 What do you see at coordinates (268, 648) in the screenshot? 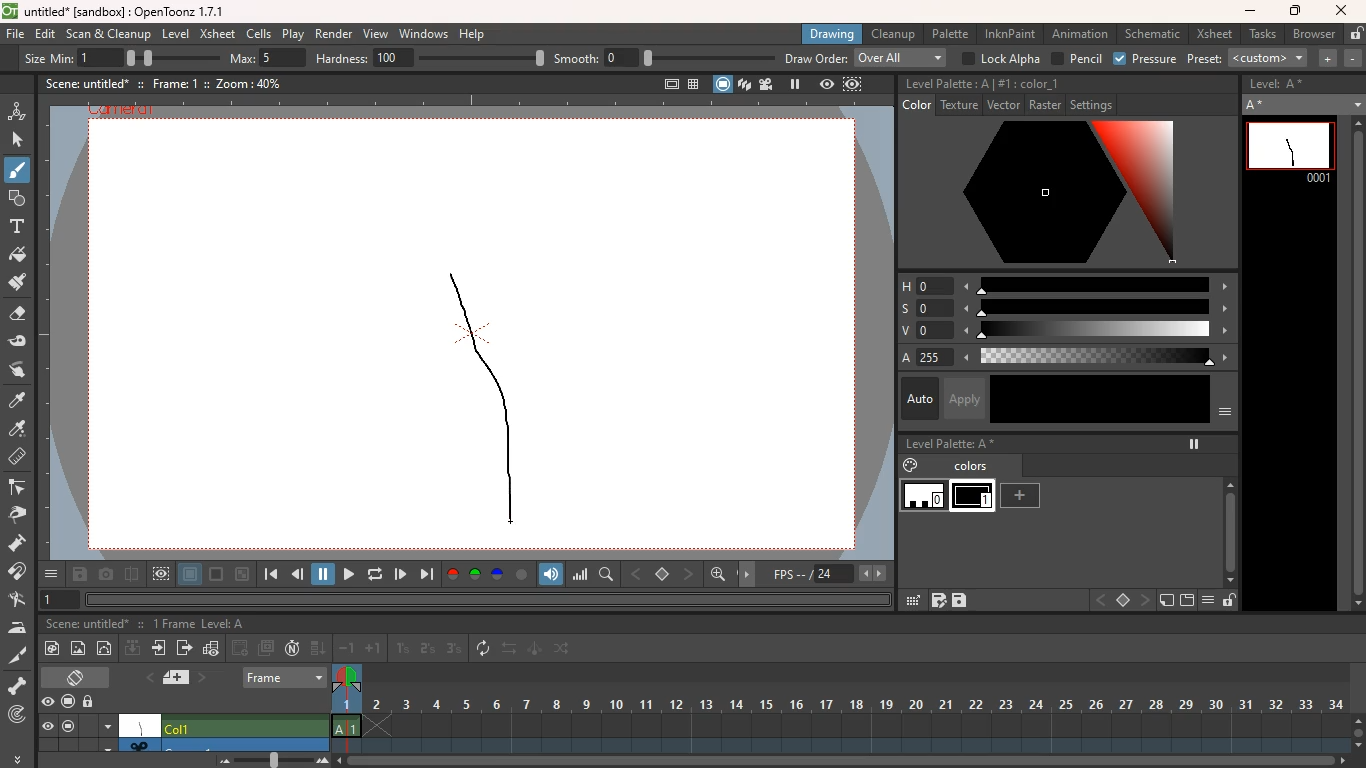
I see `screens` at bounding box center [268, 648].